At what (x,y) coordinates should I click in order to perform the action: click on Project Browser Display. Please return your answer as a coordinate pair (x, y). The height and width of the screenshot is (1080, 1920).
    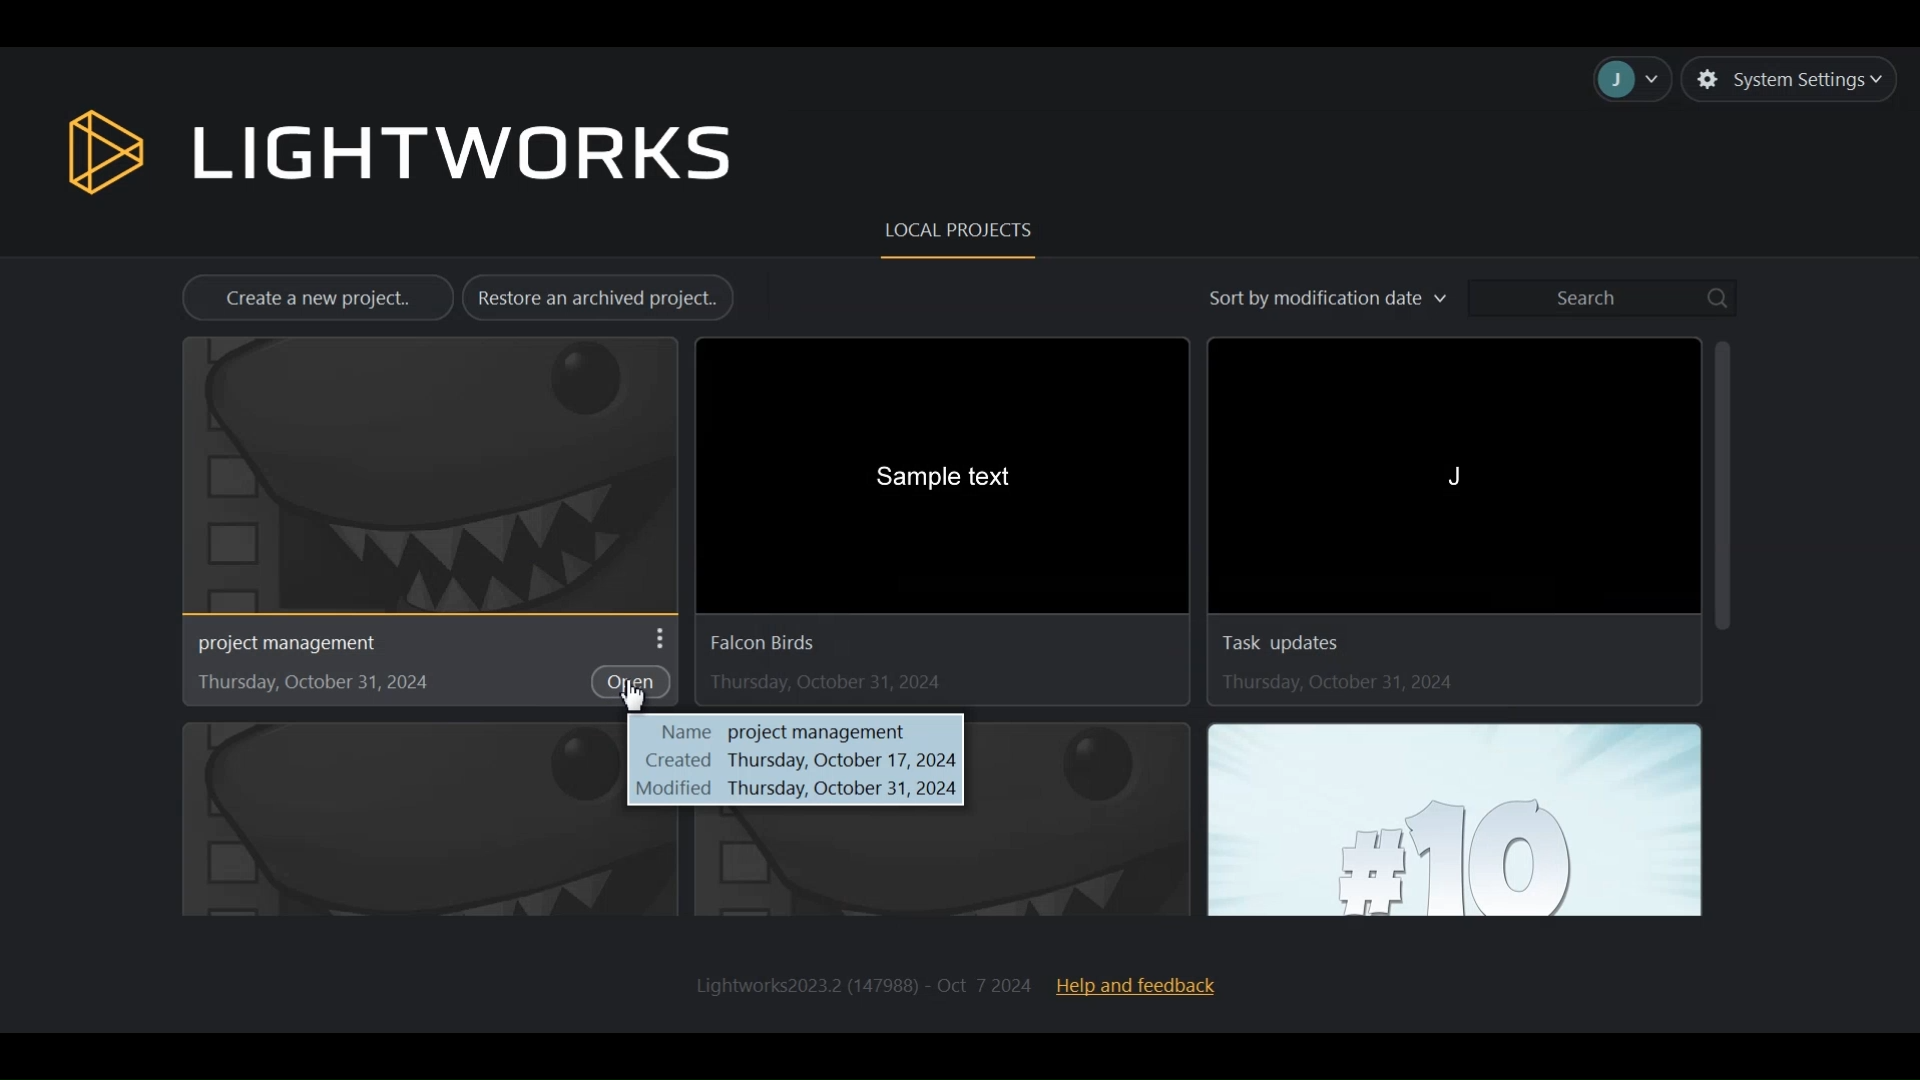
    Looking at the image, I should click on (435, 474).